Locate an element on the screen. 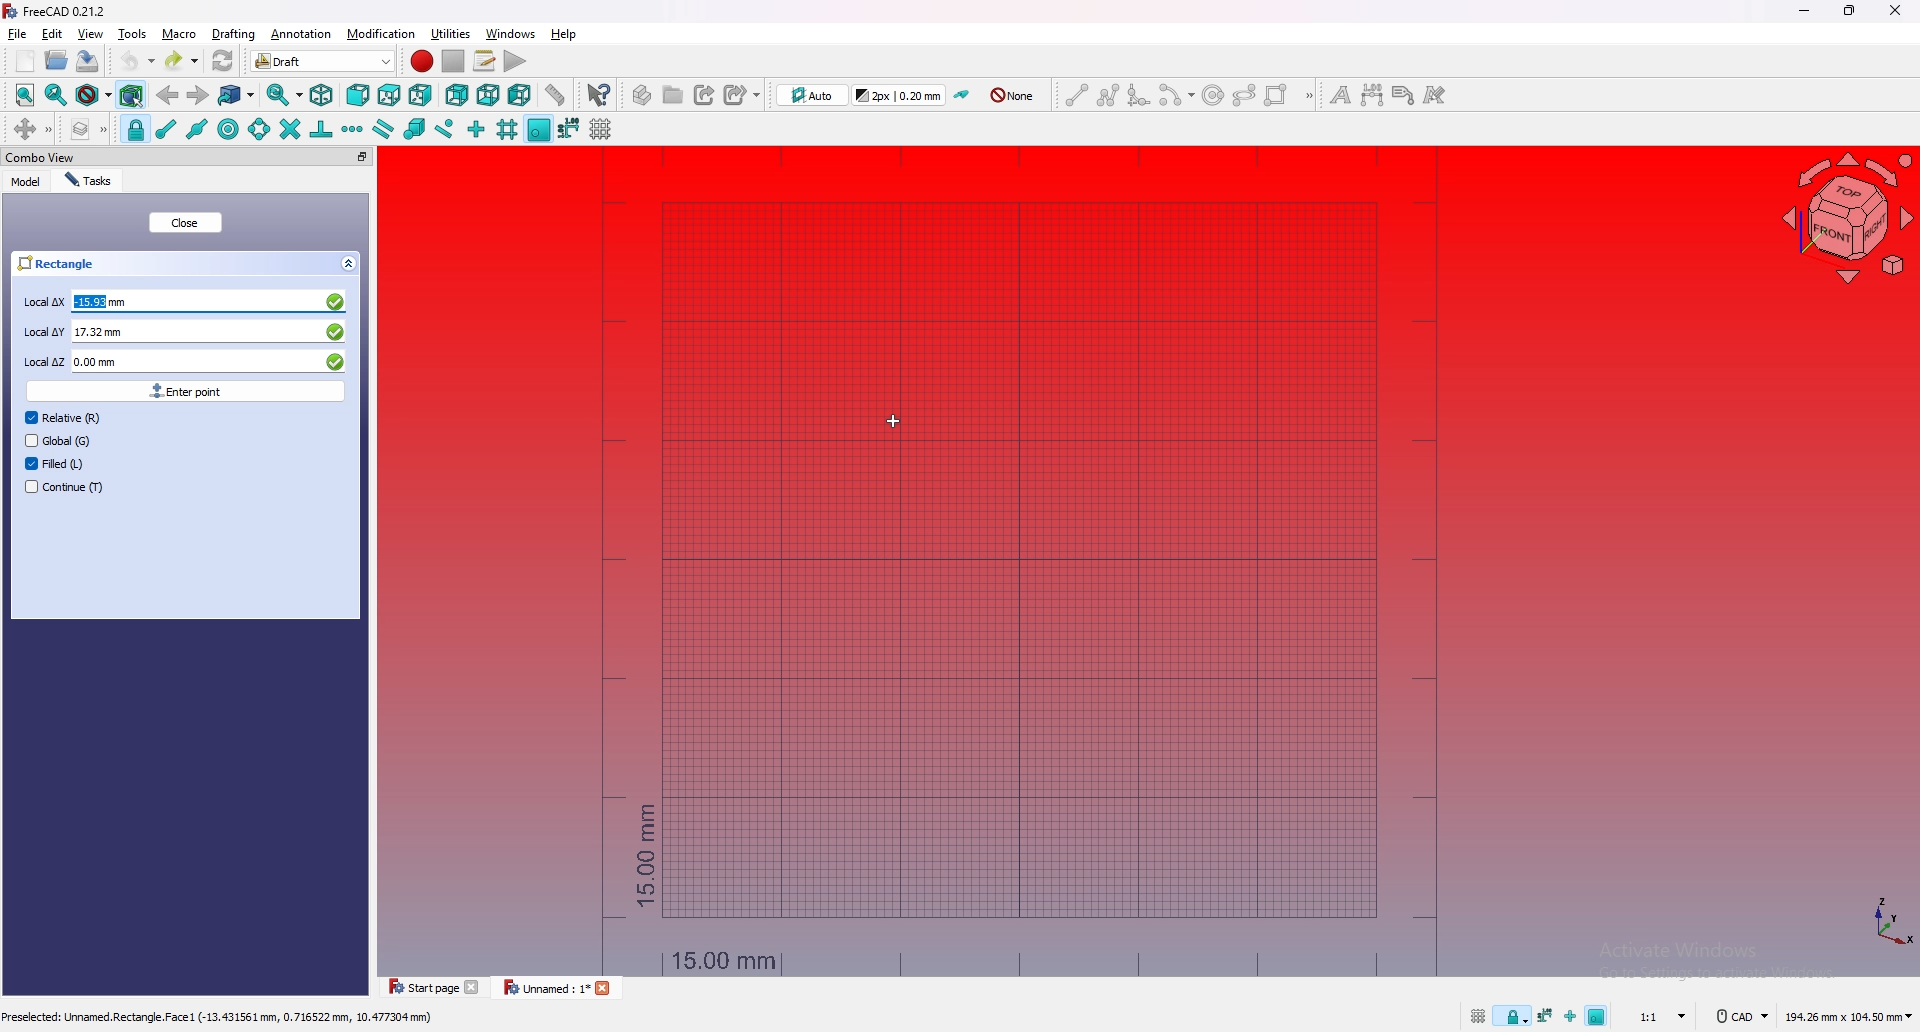 Image resolution: width=1920 pixels, height=1032 pixels. toggle grid is located at coordinates (603, 128).